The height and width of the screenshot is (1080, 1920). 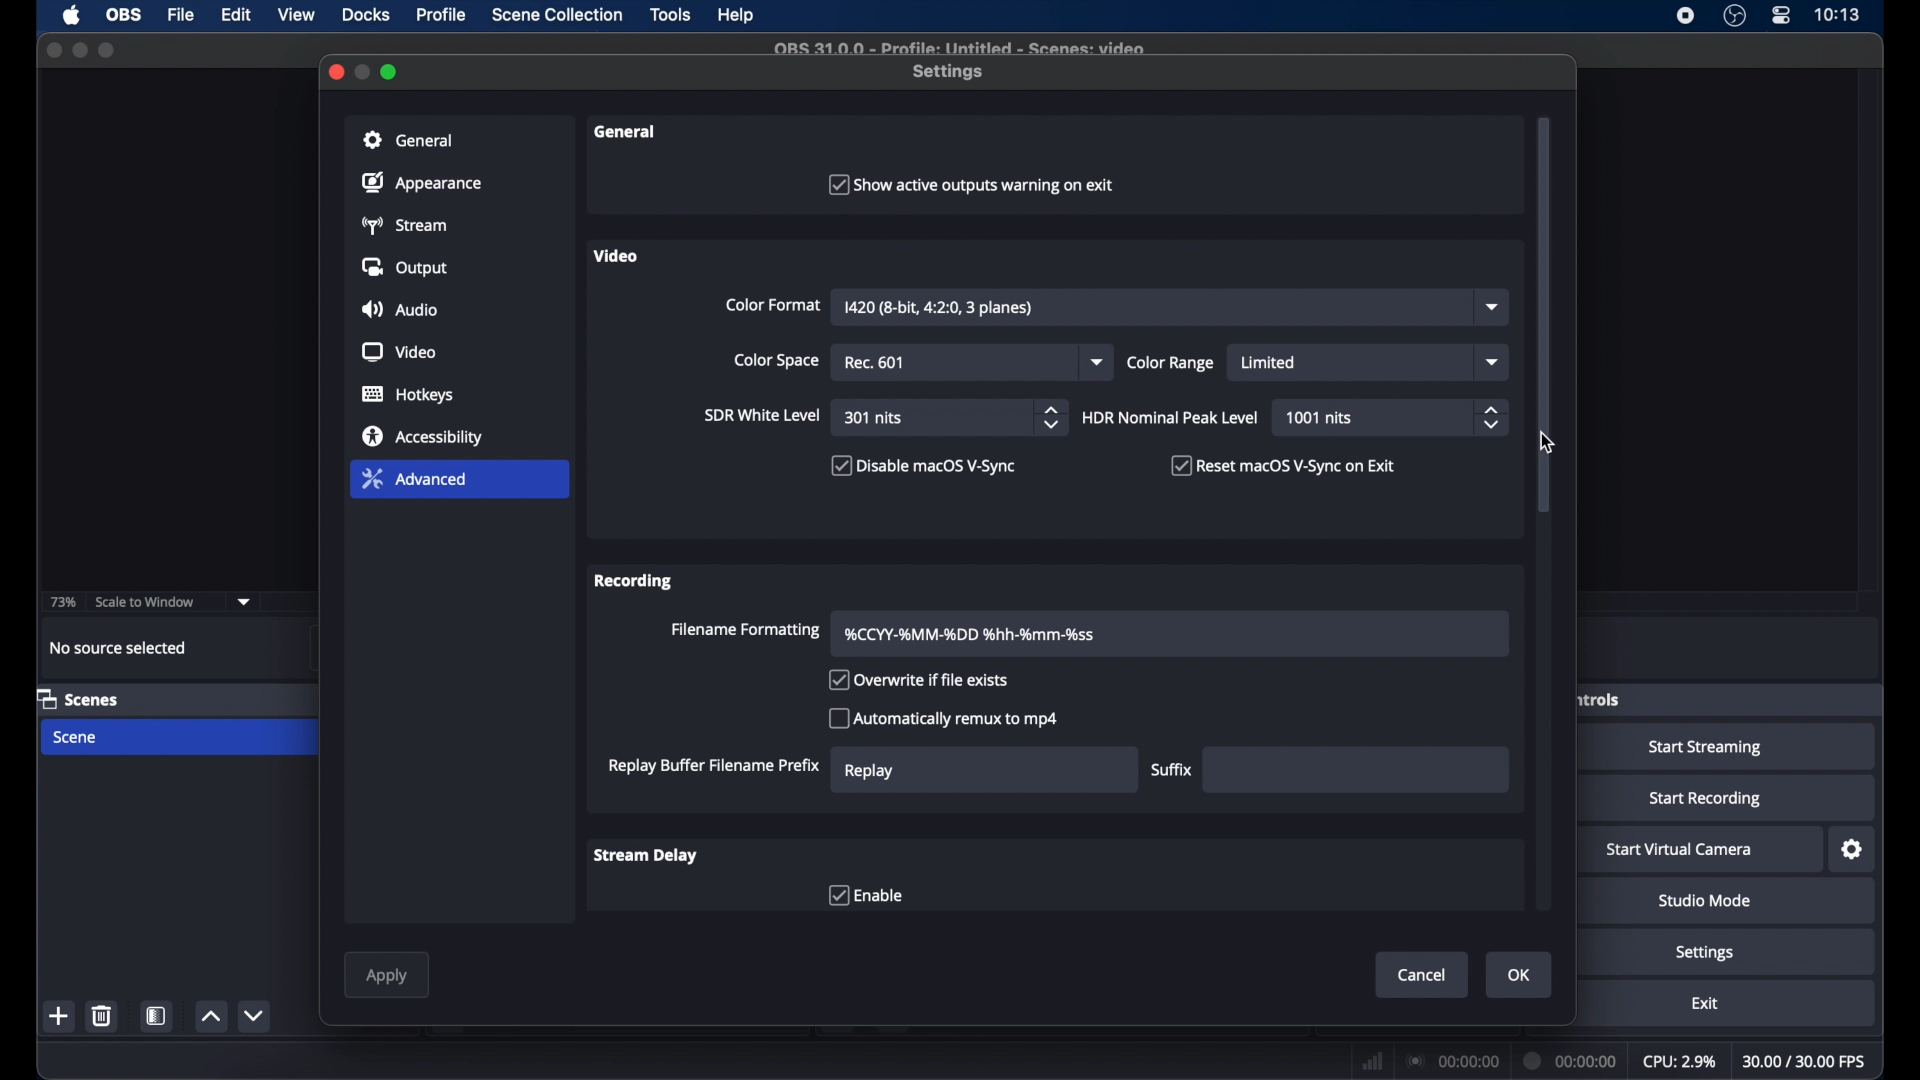 What do you see at coordinates (875, 363) in the screenshot?
I see `rec 601` at bounding box center [875, 363].